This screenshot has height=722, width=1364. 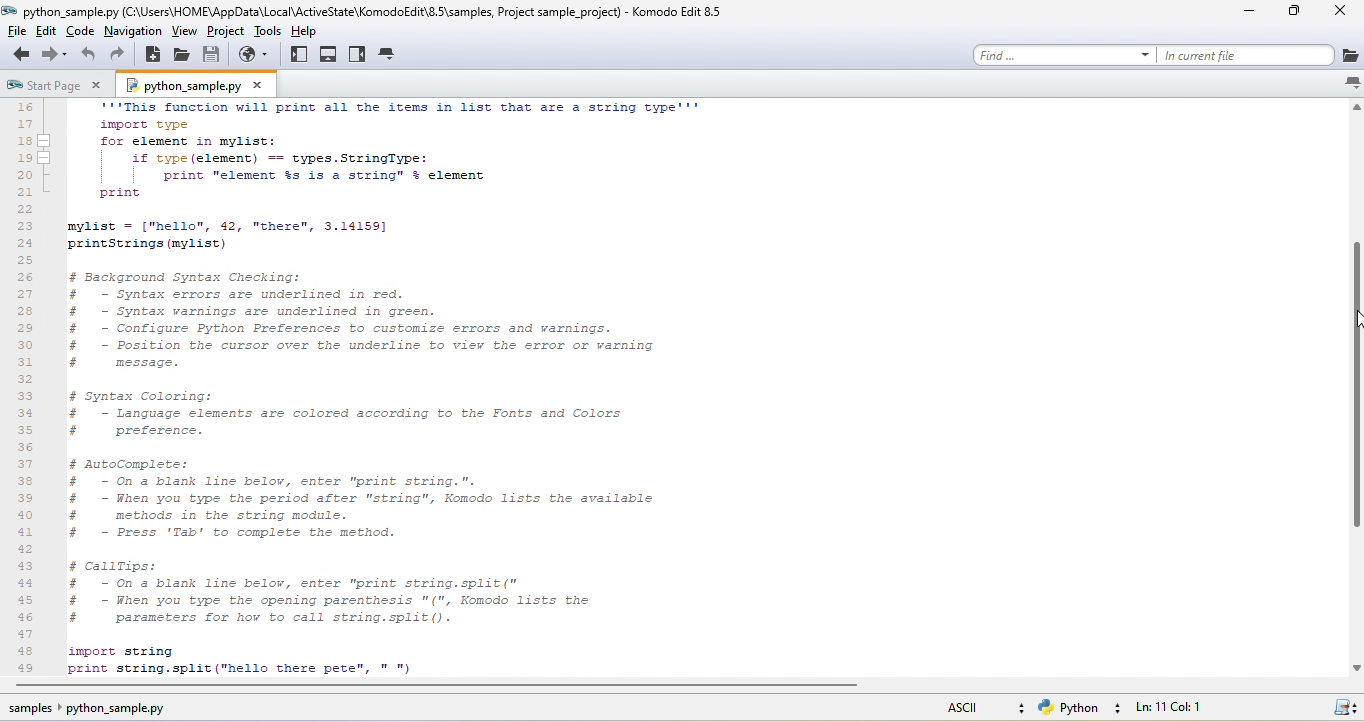 I want to click on ln 11, col 1, so click(x=1179, y=707).